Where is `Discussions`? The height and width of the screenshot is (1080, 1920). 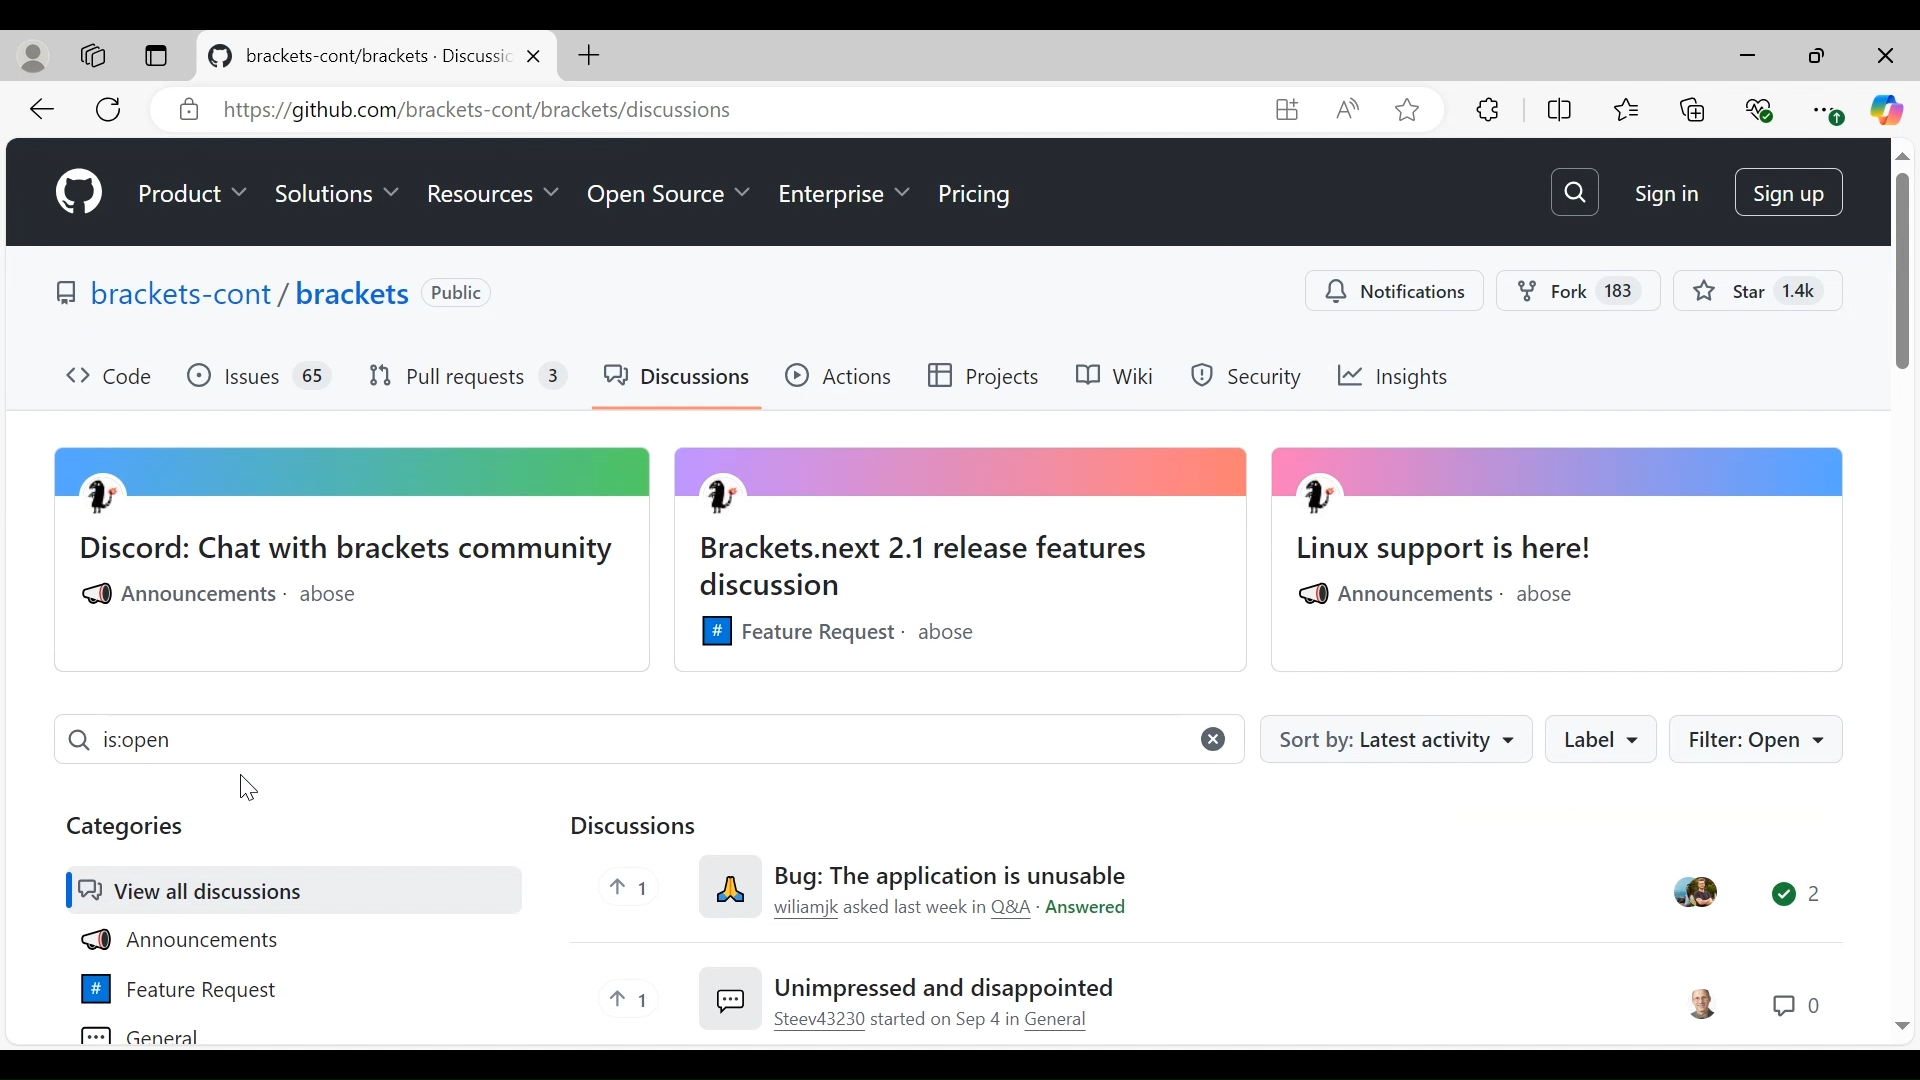 Discussions is located at coordinates (639, 829).